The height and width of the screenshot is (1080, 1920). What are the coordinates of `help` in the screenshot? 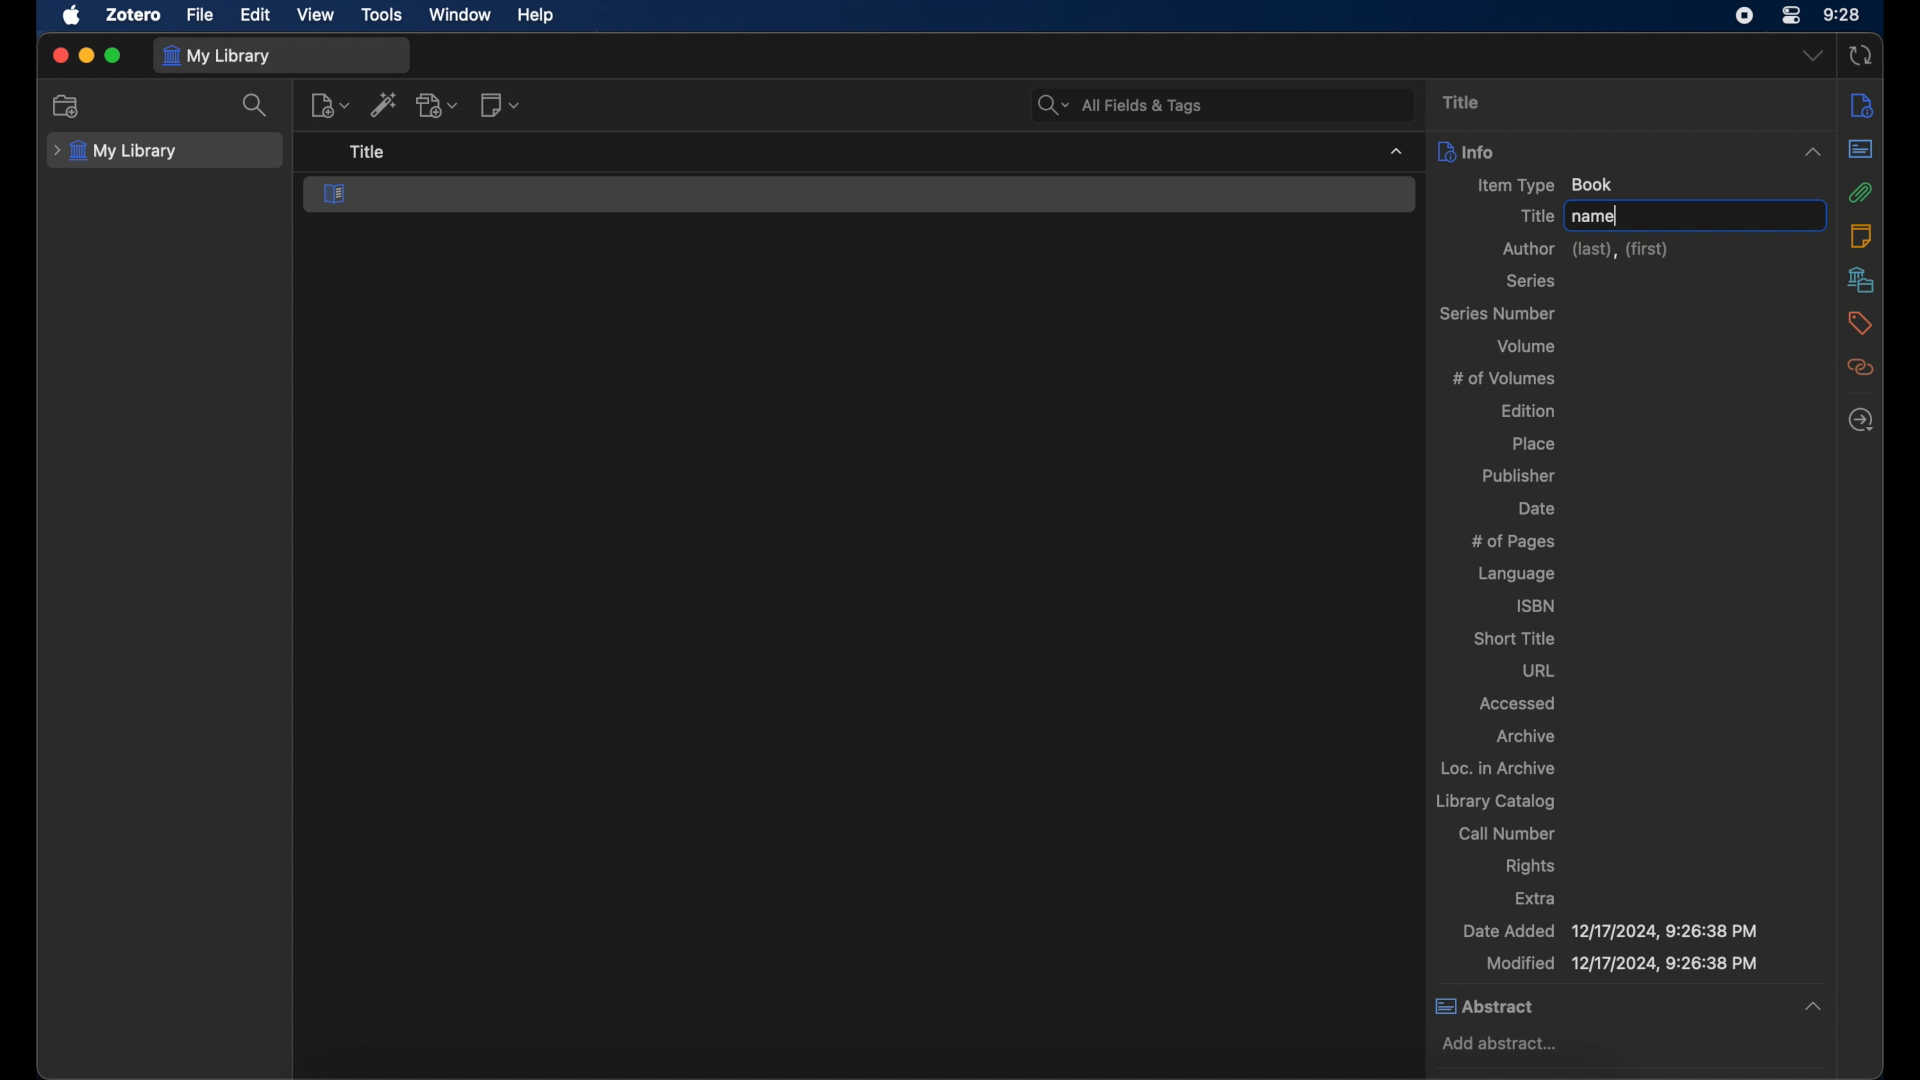 It's located at (536, 15).